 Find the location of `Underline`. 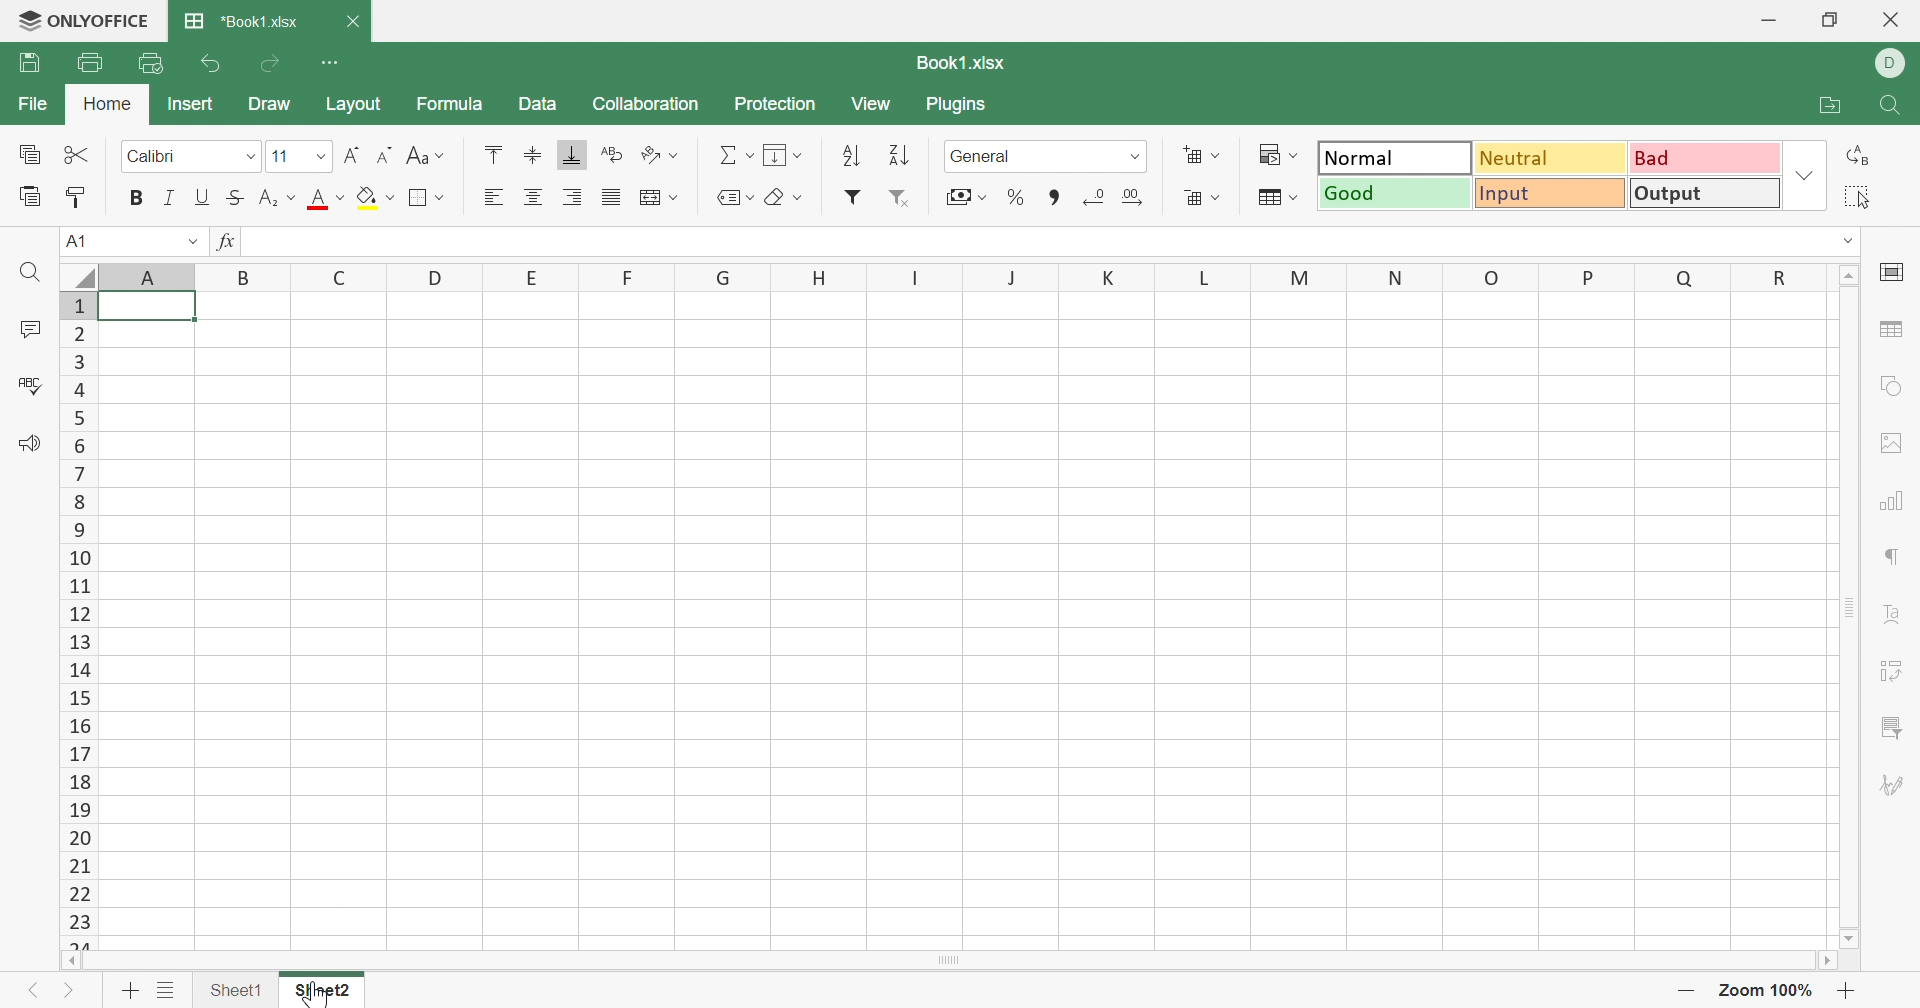

Underline is located at coordinates (203, 197).